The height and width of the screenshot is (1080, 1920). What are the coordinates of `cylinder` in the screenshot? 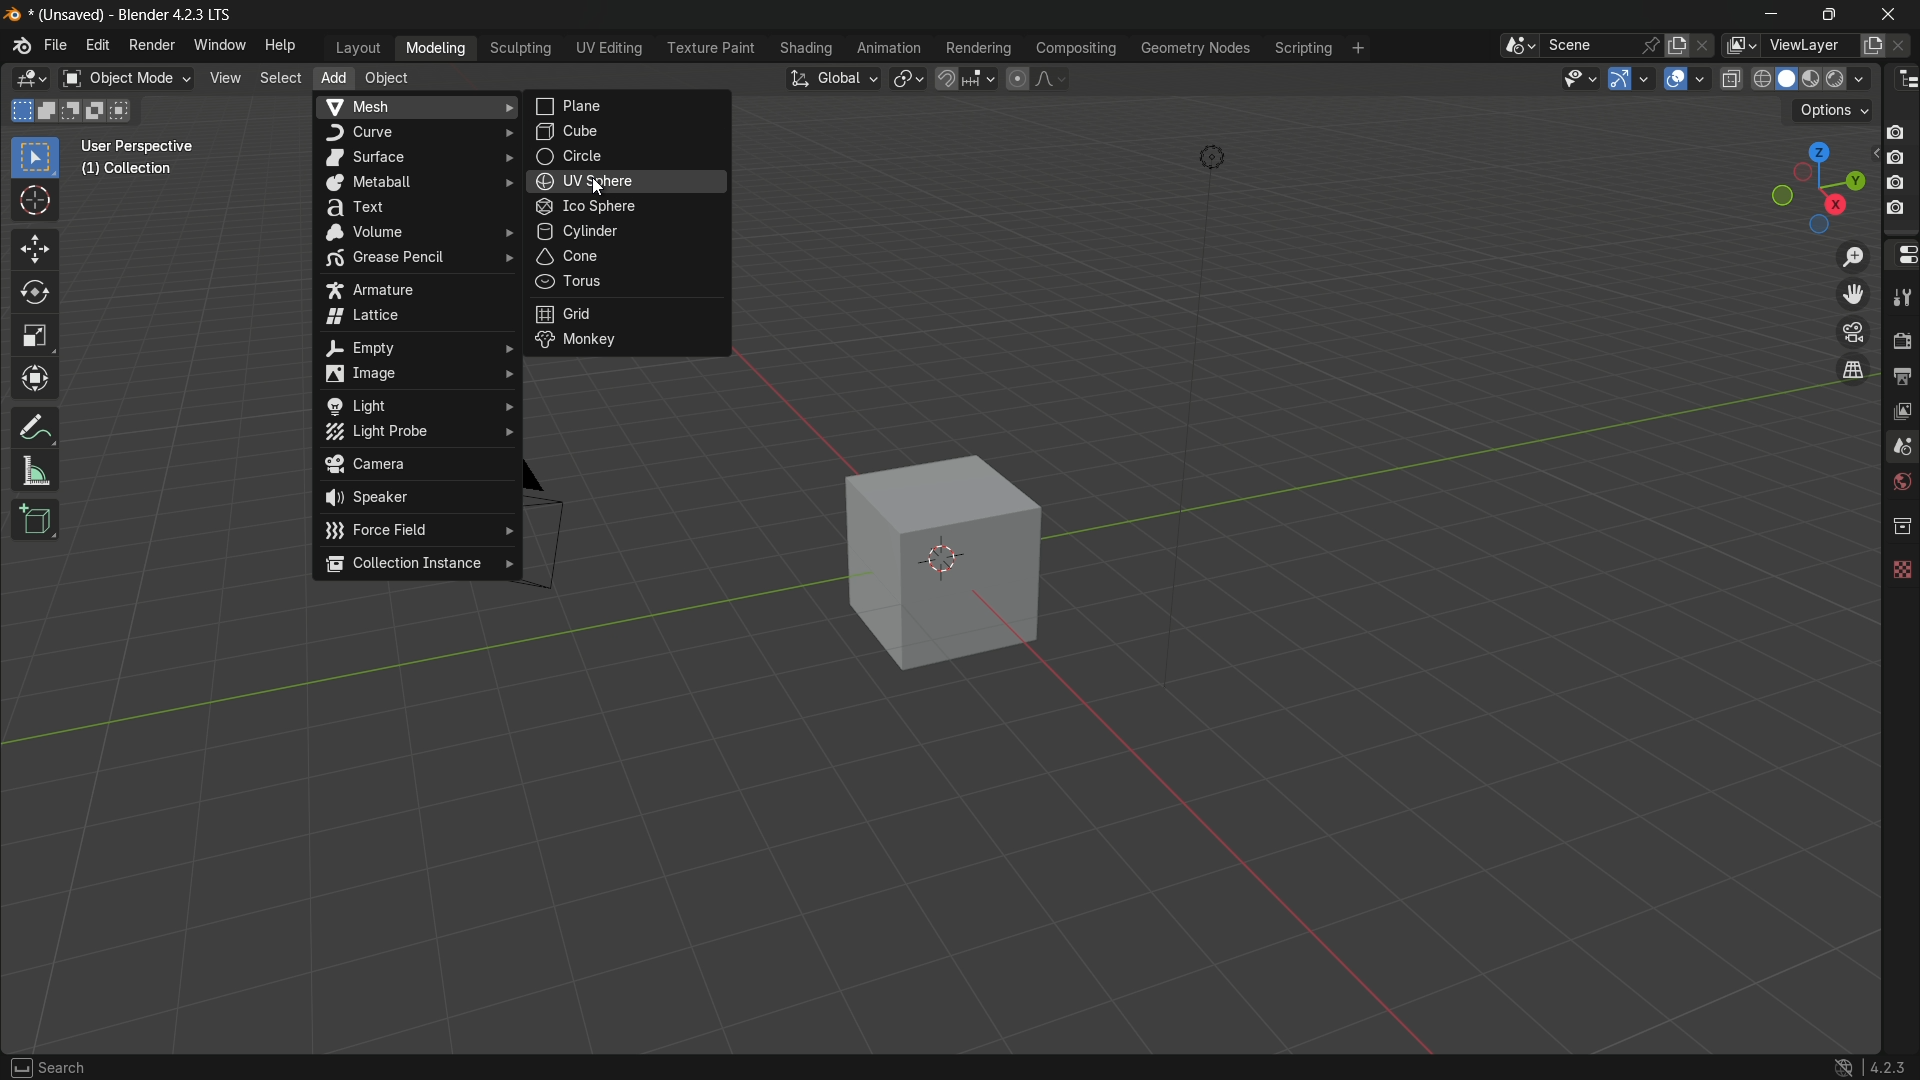 It's located at (629, 232).